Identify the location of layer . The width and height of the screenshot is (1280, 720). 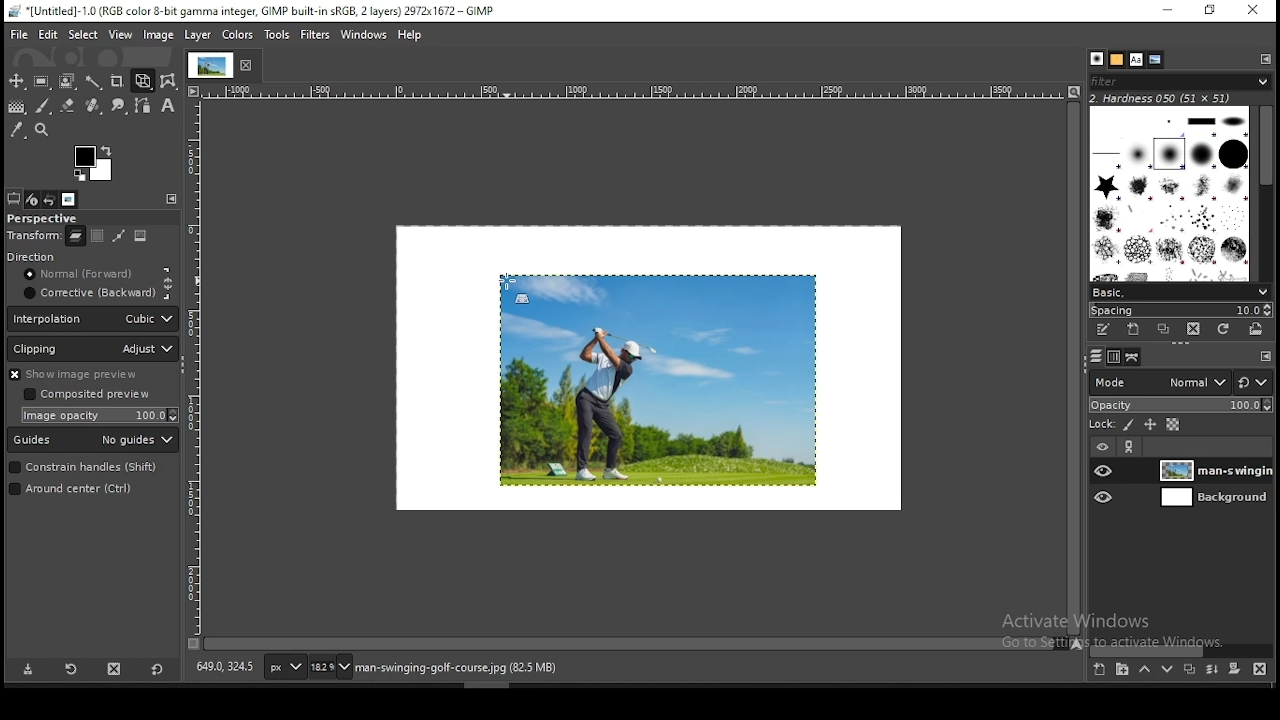
(1212, 498).